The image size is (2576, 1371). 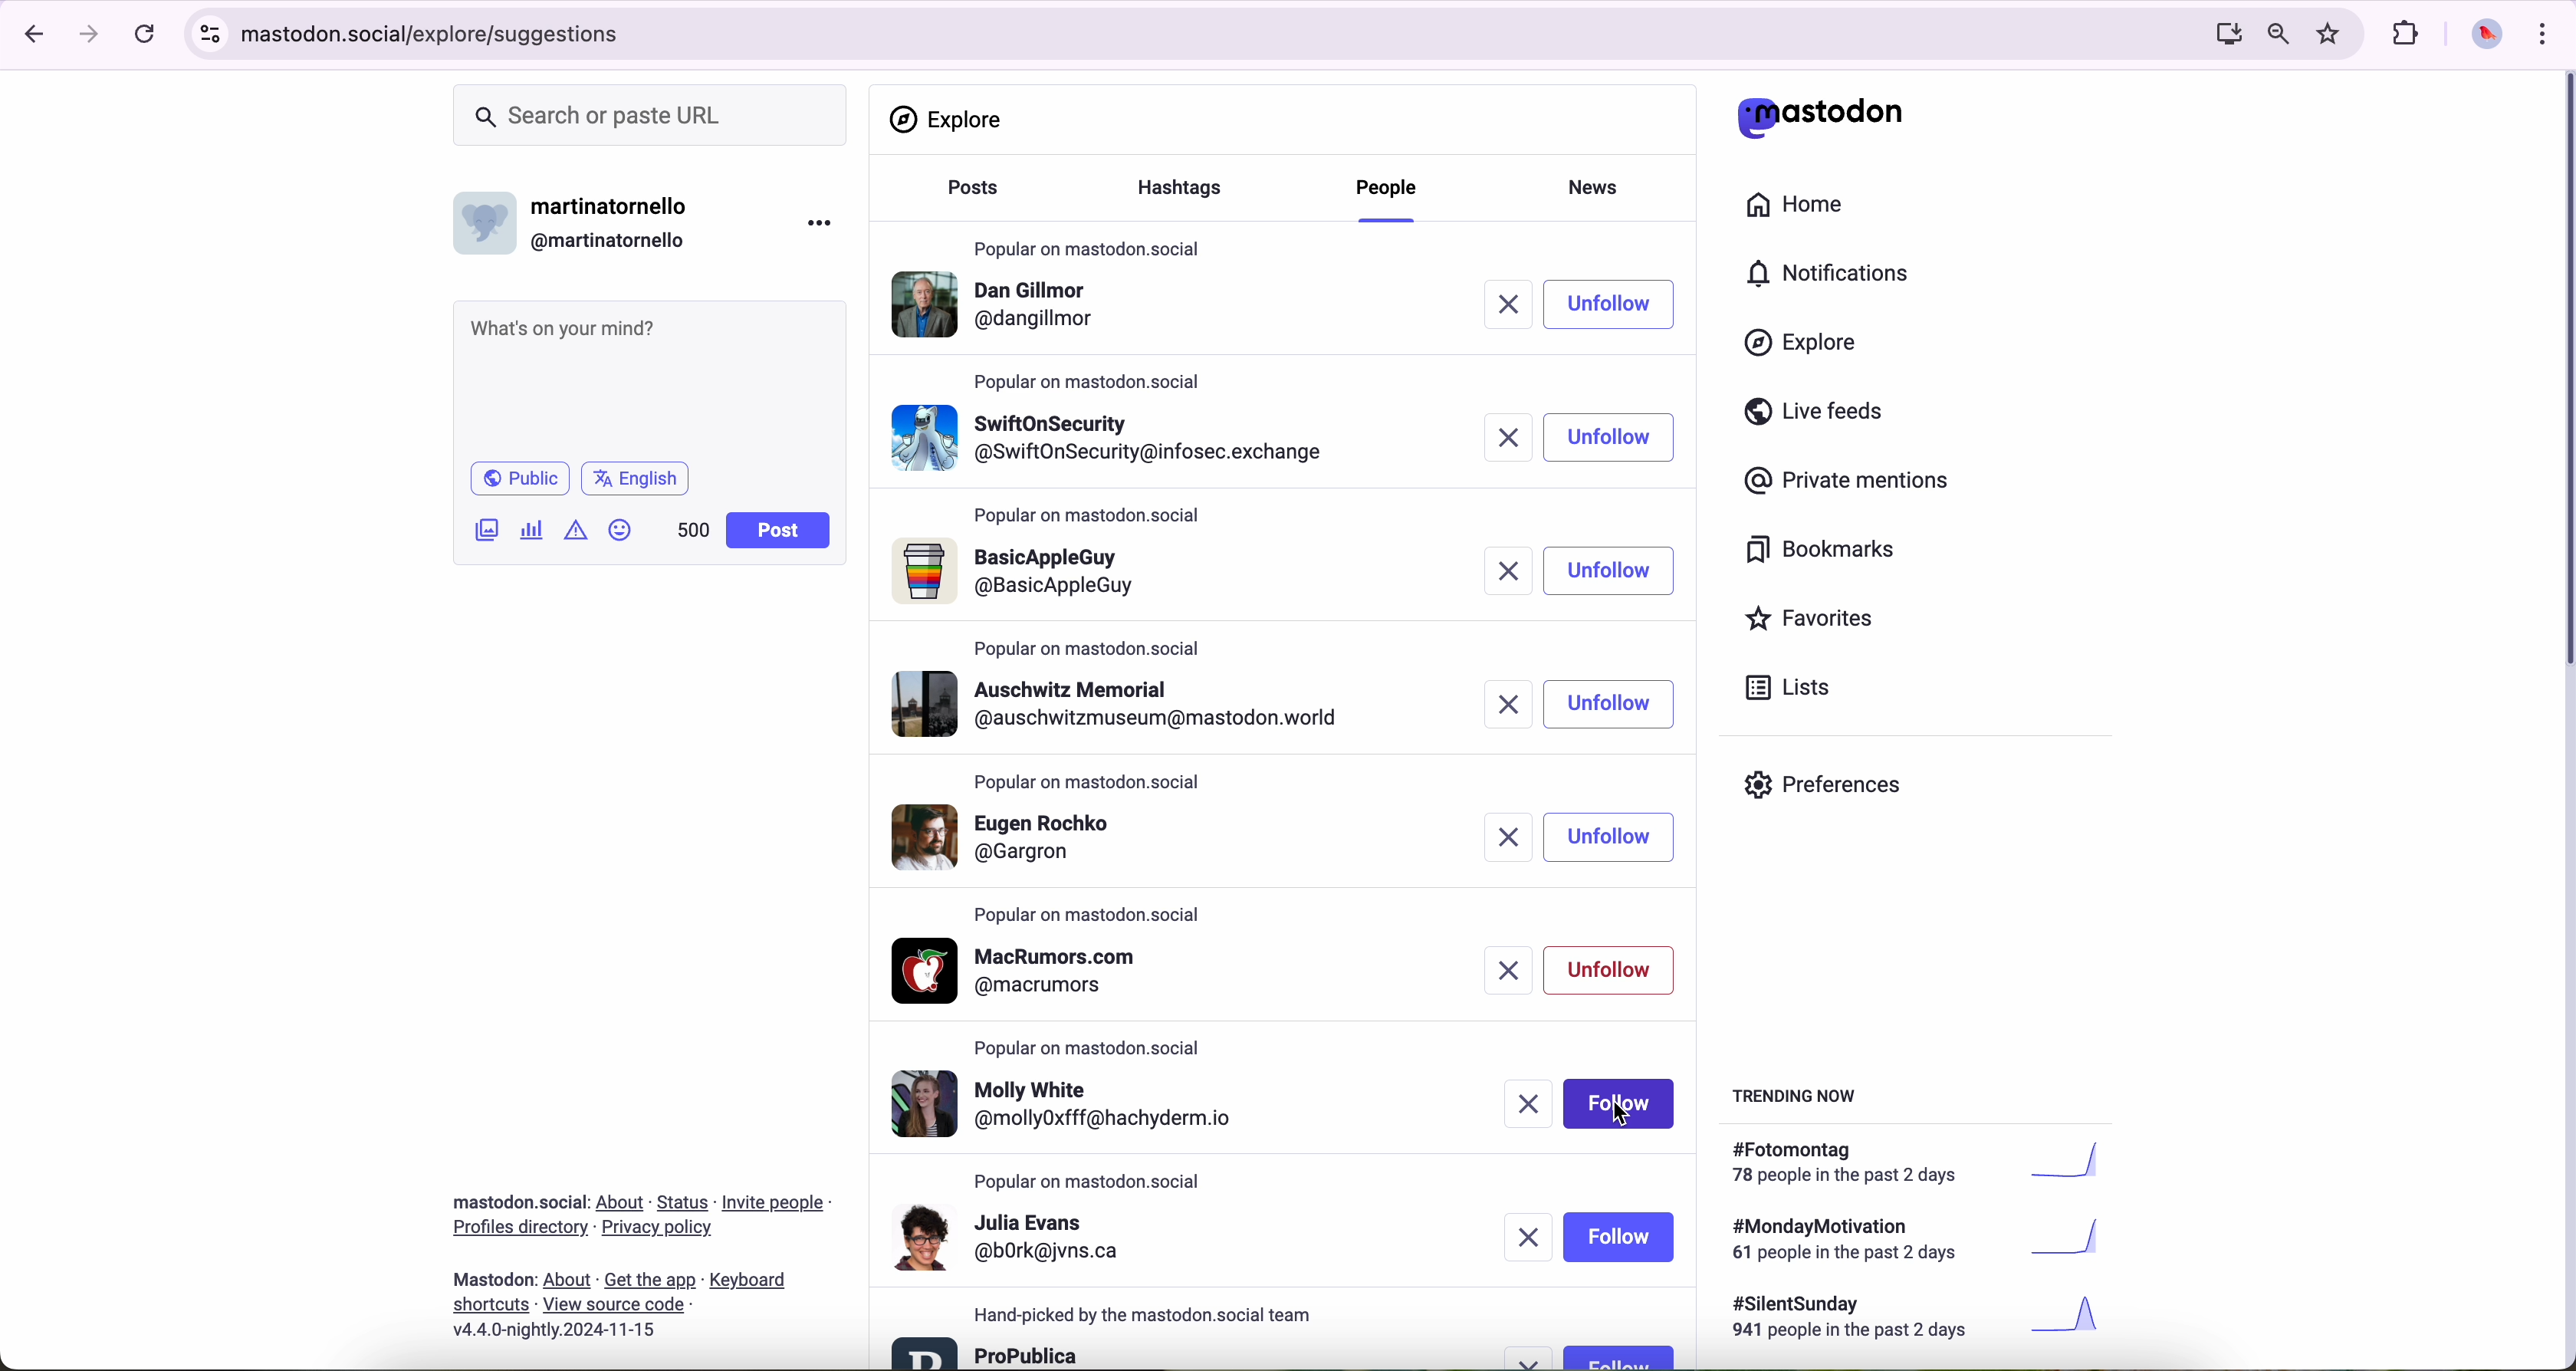 I want to click on scroll bar, so click(x=2560, y=375).